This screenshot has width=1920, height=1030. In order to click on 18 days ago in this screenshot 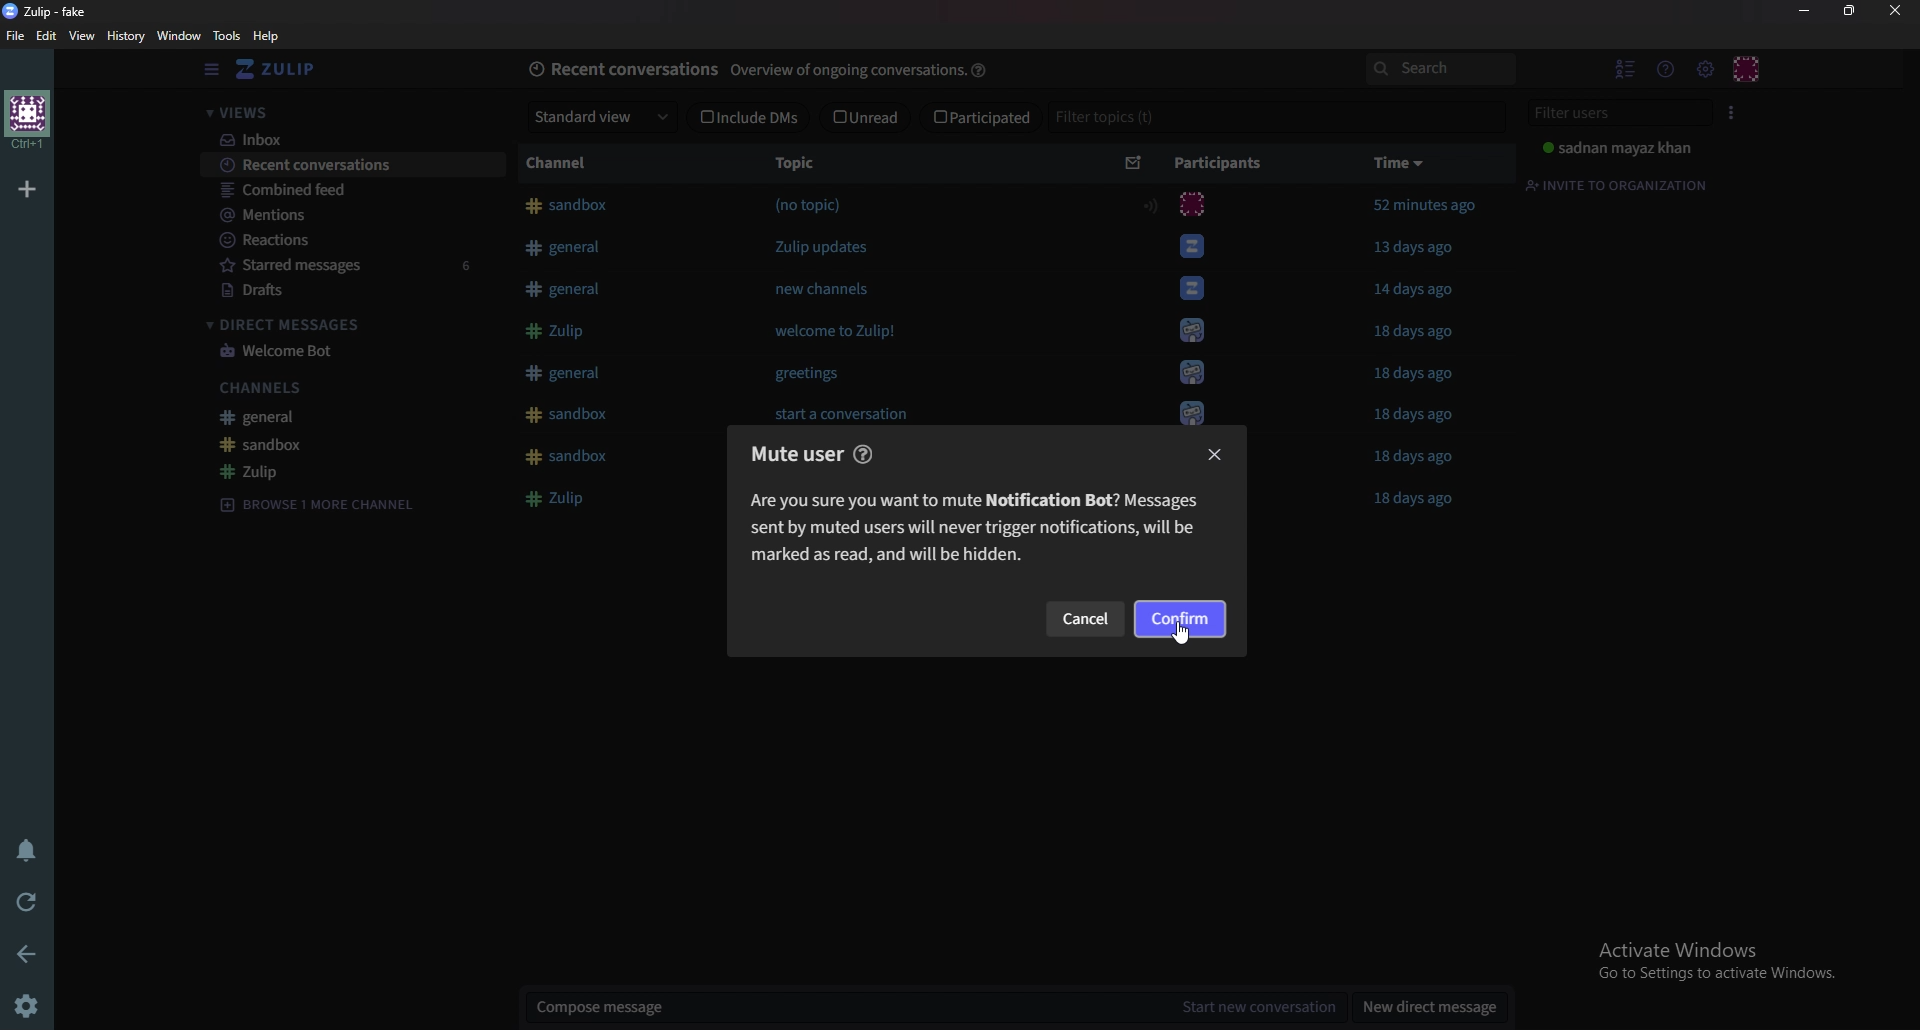, I will do `click(1420, 377)`.